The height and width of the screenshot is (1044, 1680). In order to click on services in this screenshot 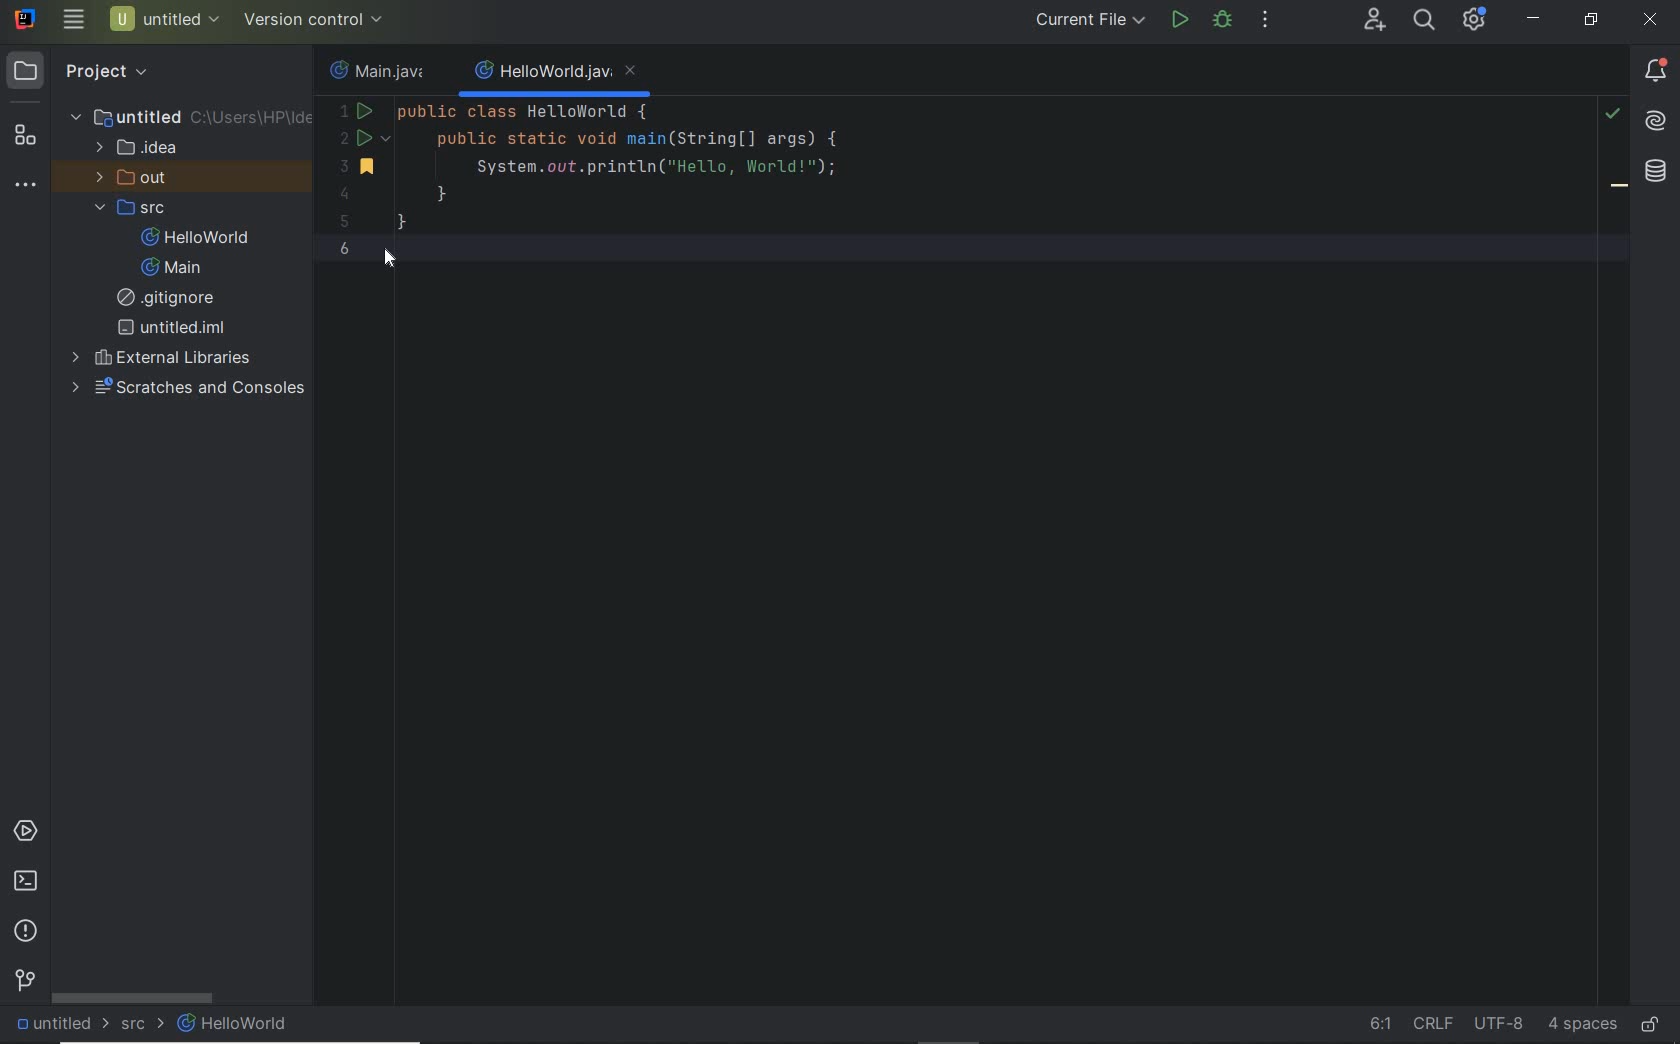, I will do `click(25, 832)`.